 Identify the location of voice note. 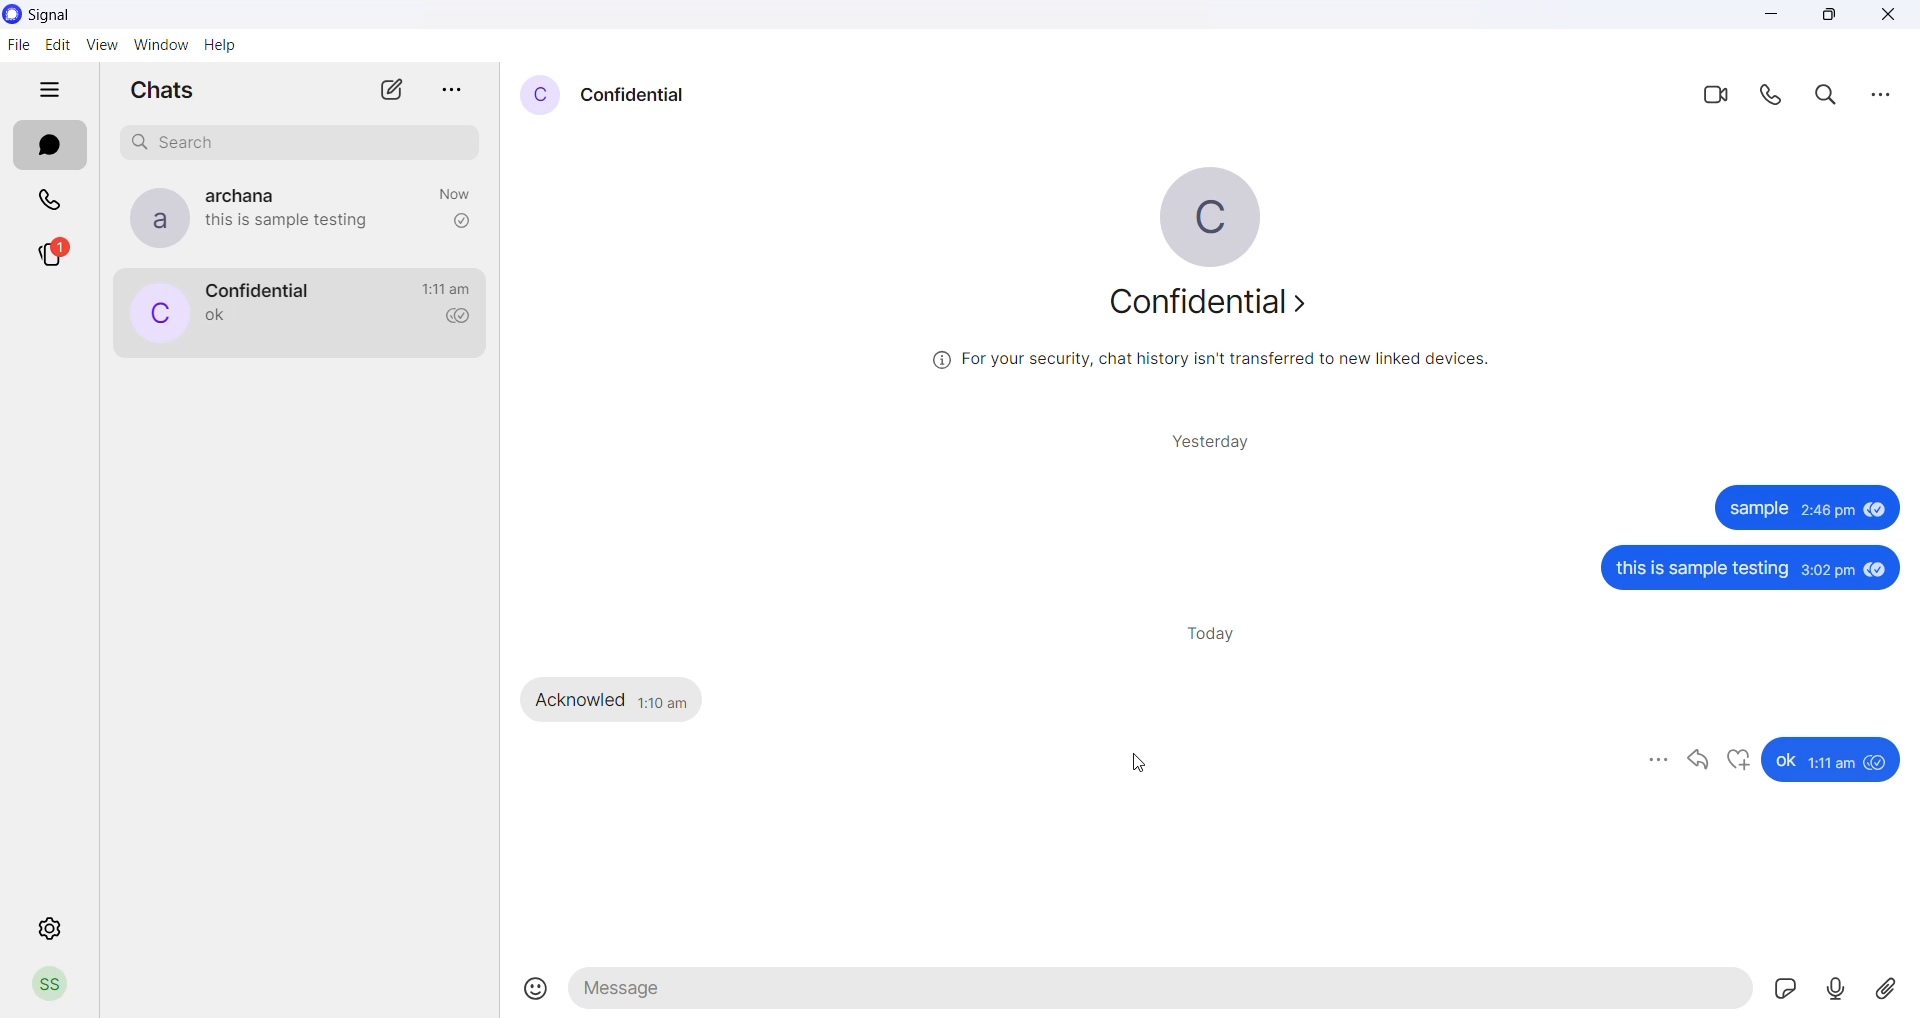
(1840, 989).